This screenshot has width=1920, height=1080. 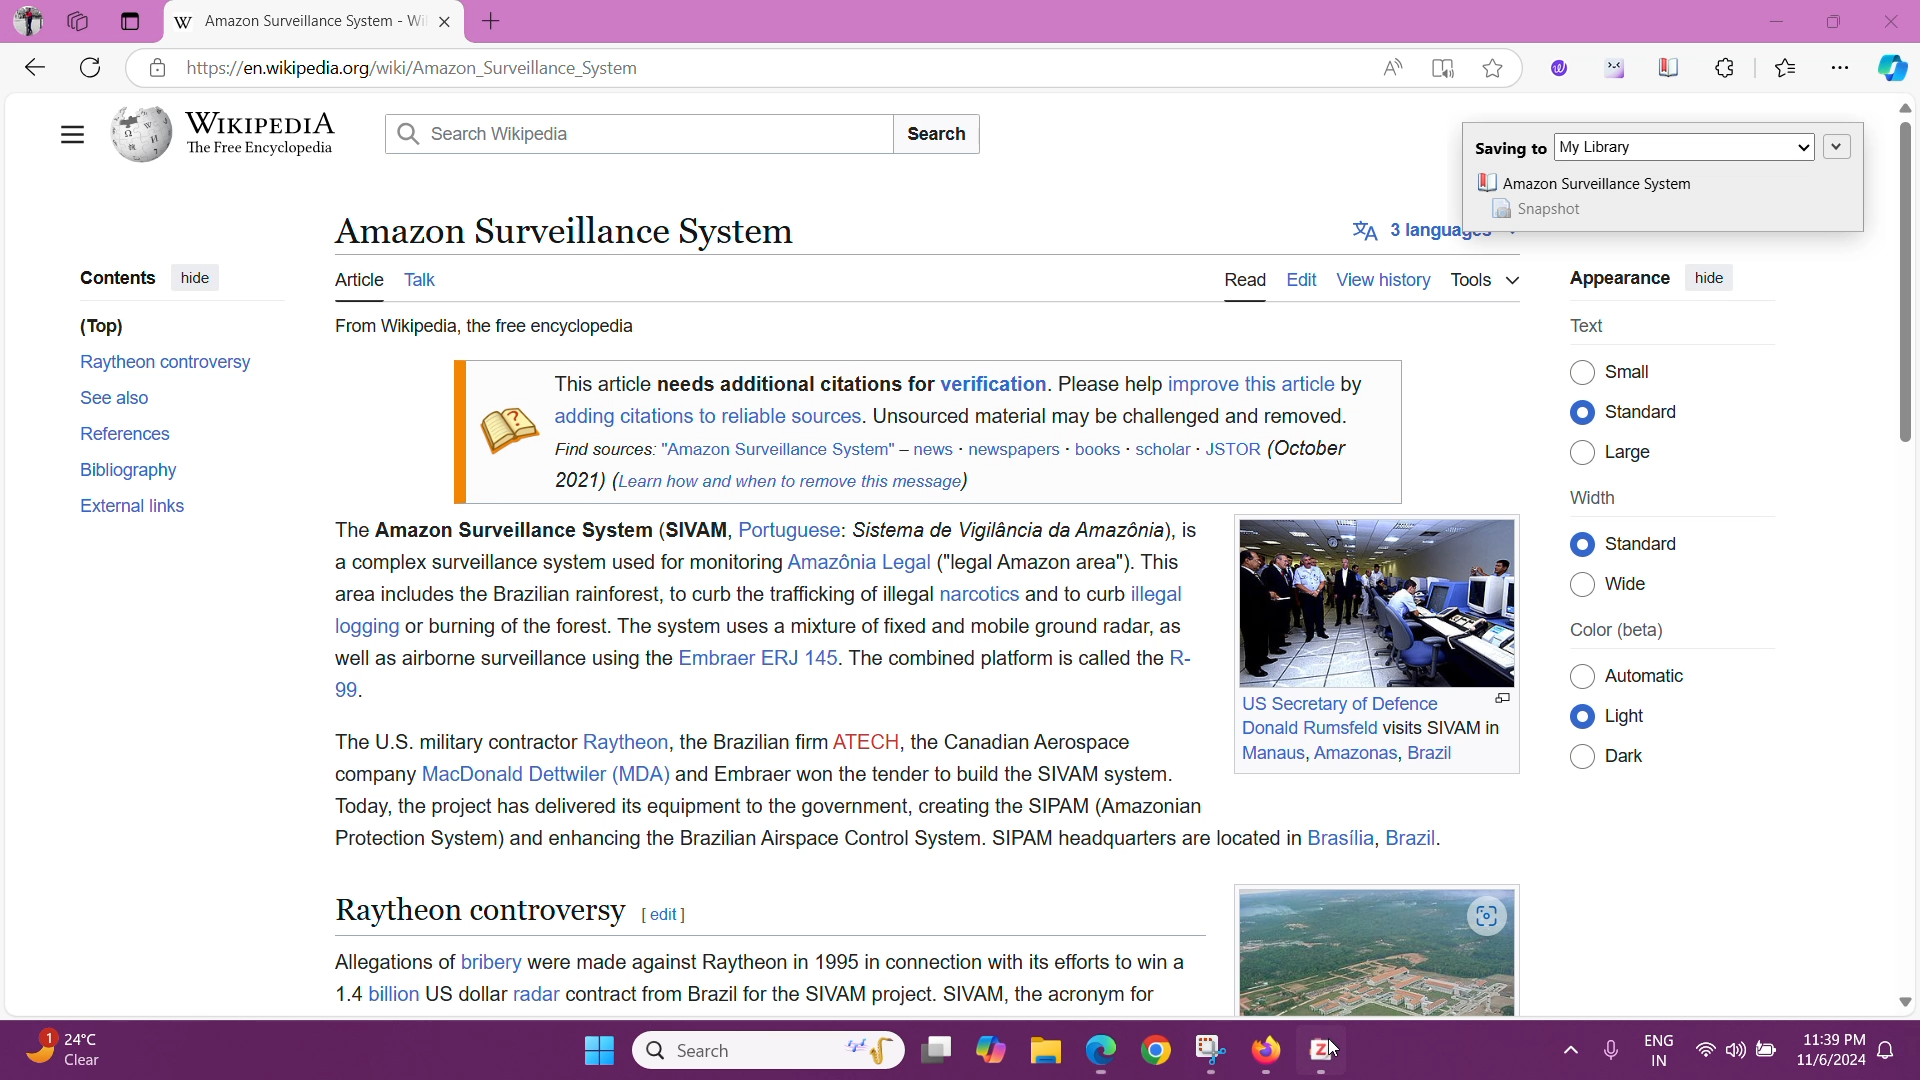 I want to click on well as airborne surveillance using the, so click(x=501, y=659).